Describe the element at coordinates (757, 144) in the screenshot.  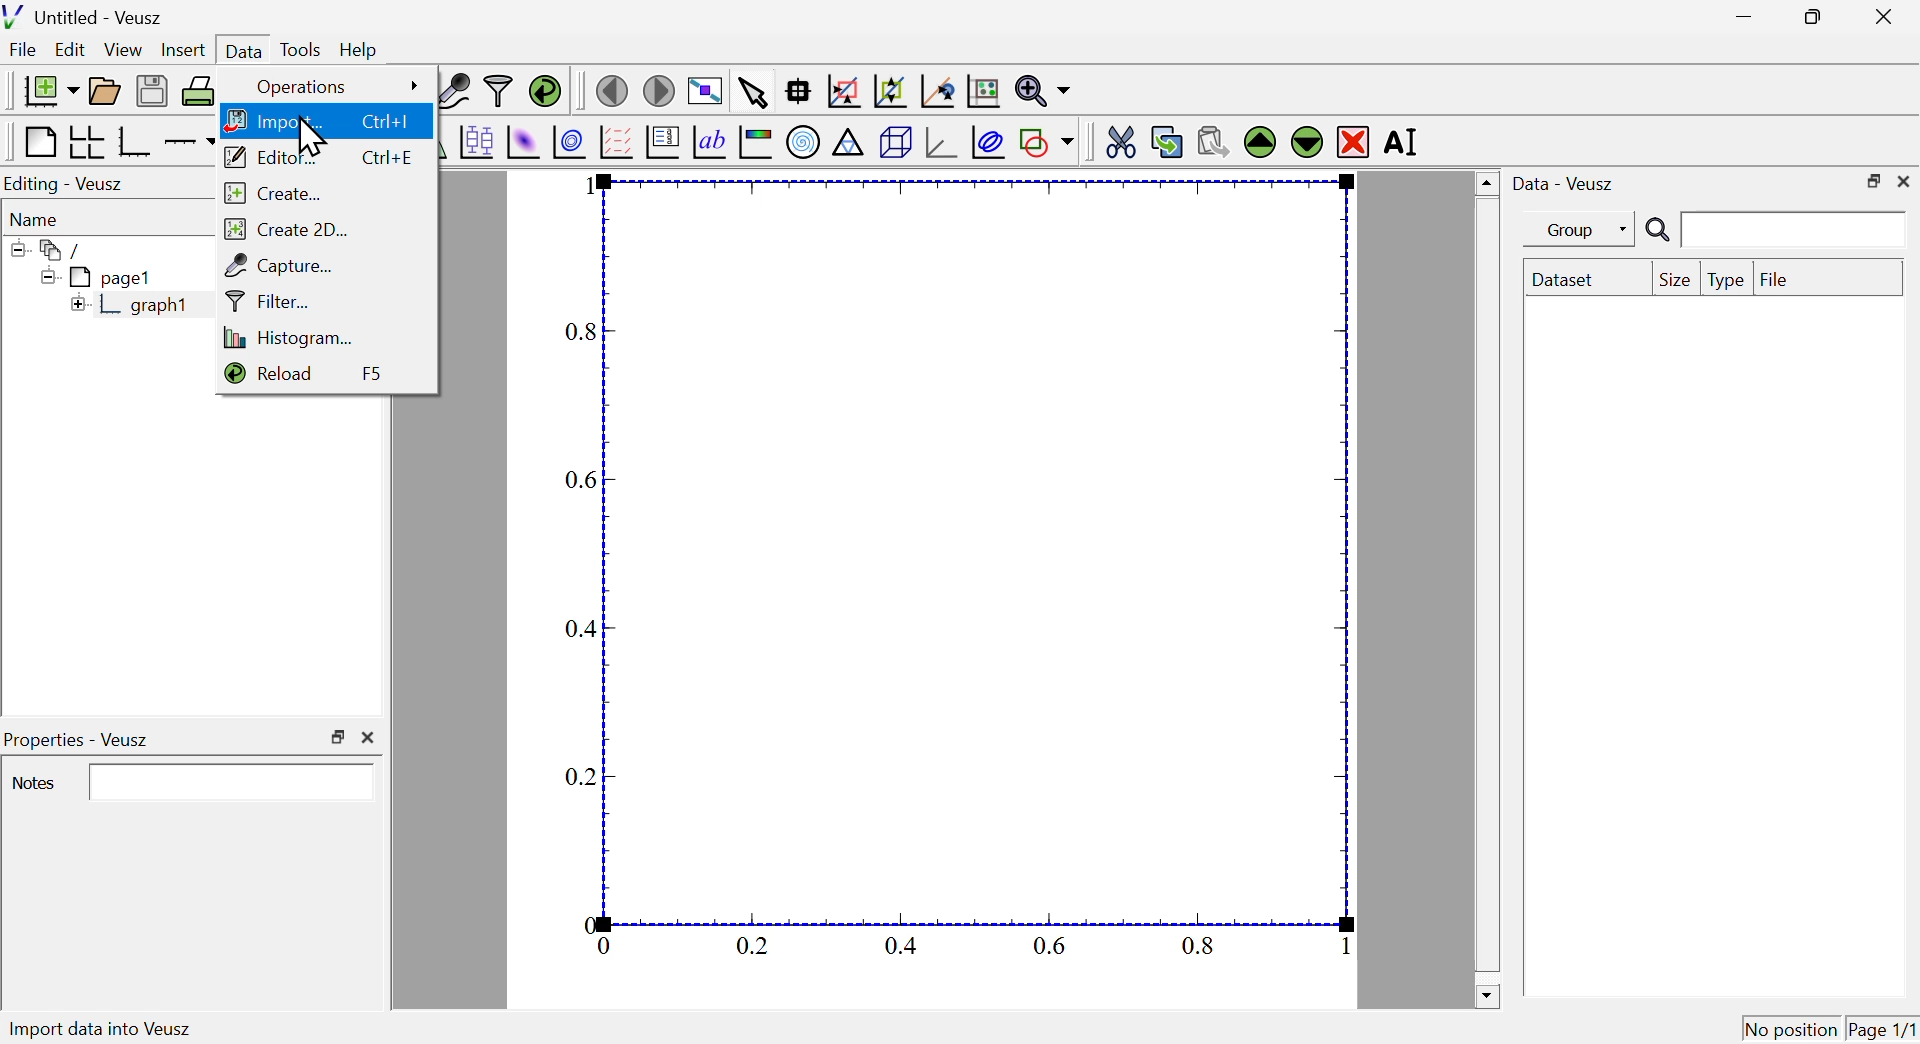
I see `image color bar` at that location.